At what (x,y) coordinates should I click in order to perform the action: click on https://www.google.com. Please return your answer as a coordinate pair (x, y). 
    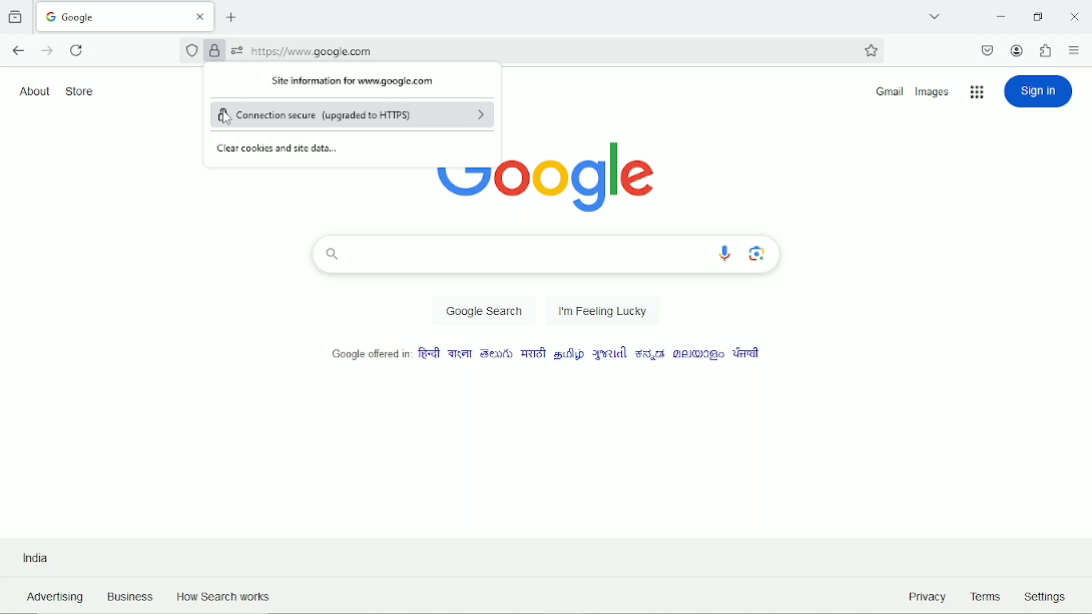
    Looking at the image, I should click on (548, 51).